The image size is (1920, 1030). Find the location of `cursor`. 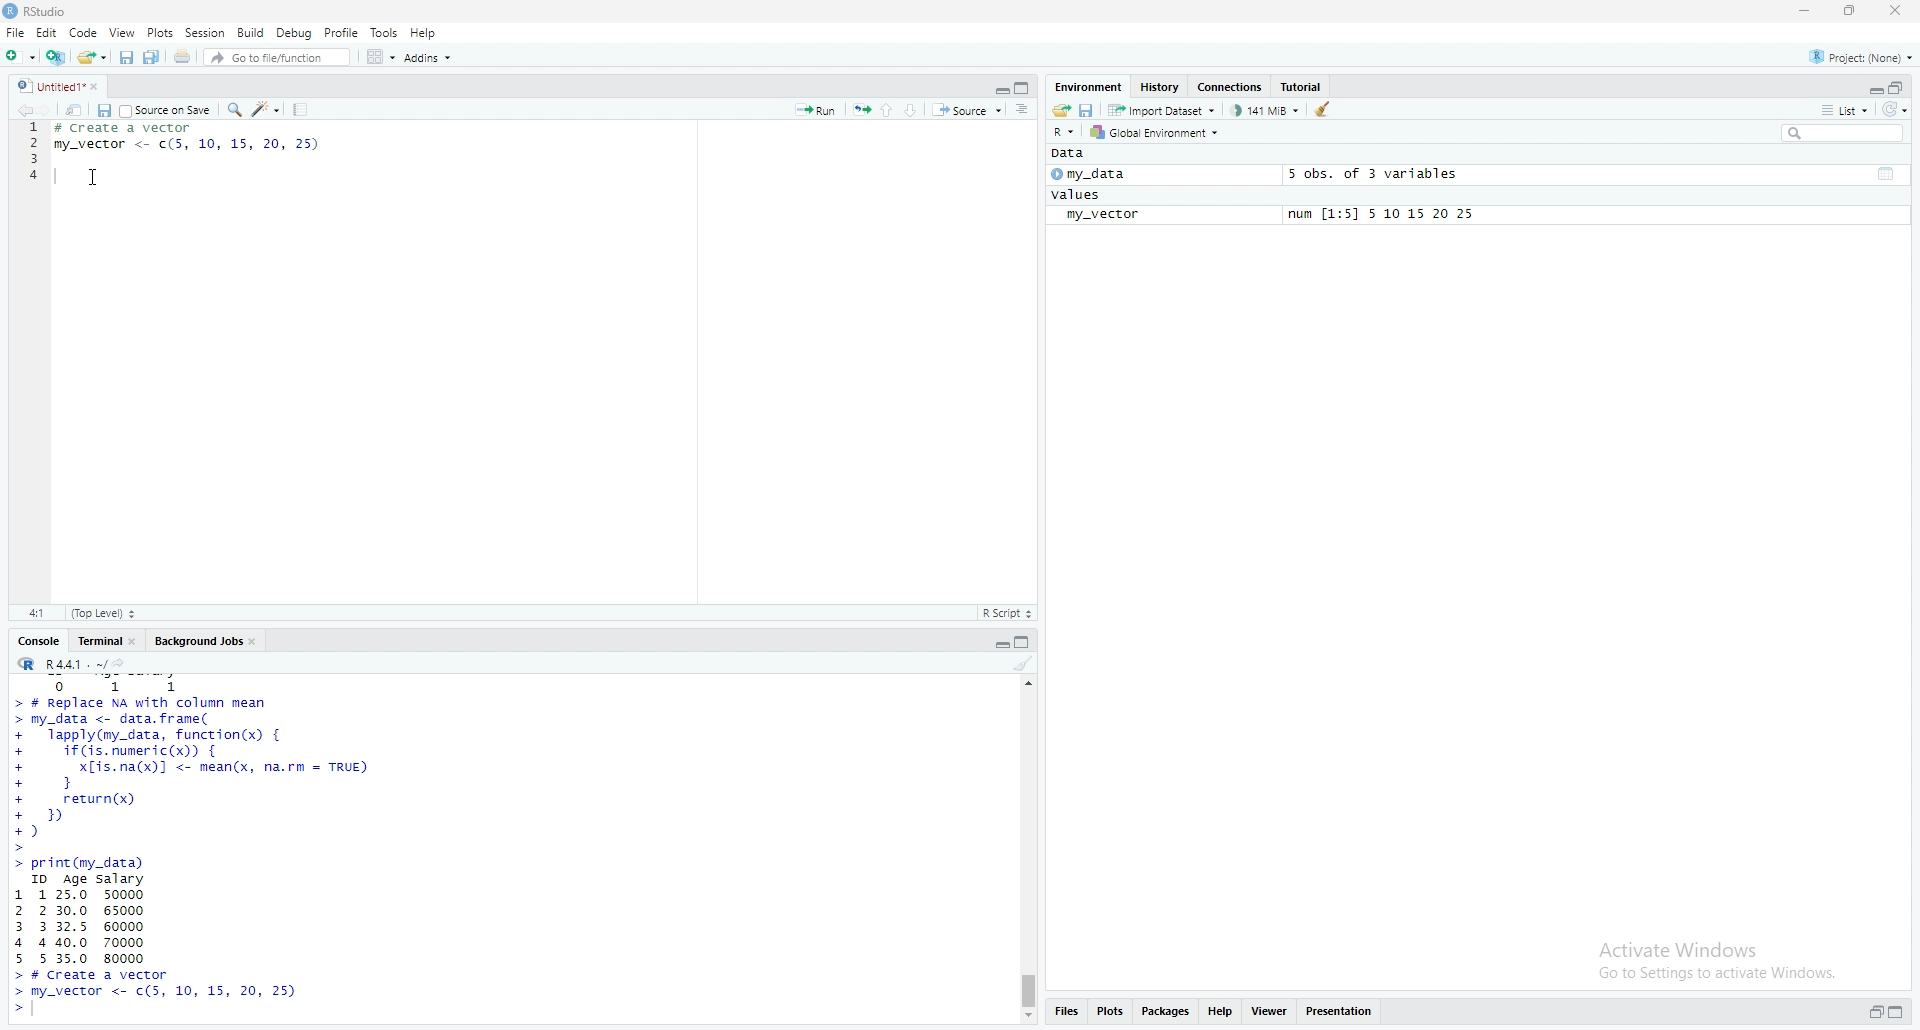

cursor is located at coordinates (92, 177).